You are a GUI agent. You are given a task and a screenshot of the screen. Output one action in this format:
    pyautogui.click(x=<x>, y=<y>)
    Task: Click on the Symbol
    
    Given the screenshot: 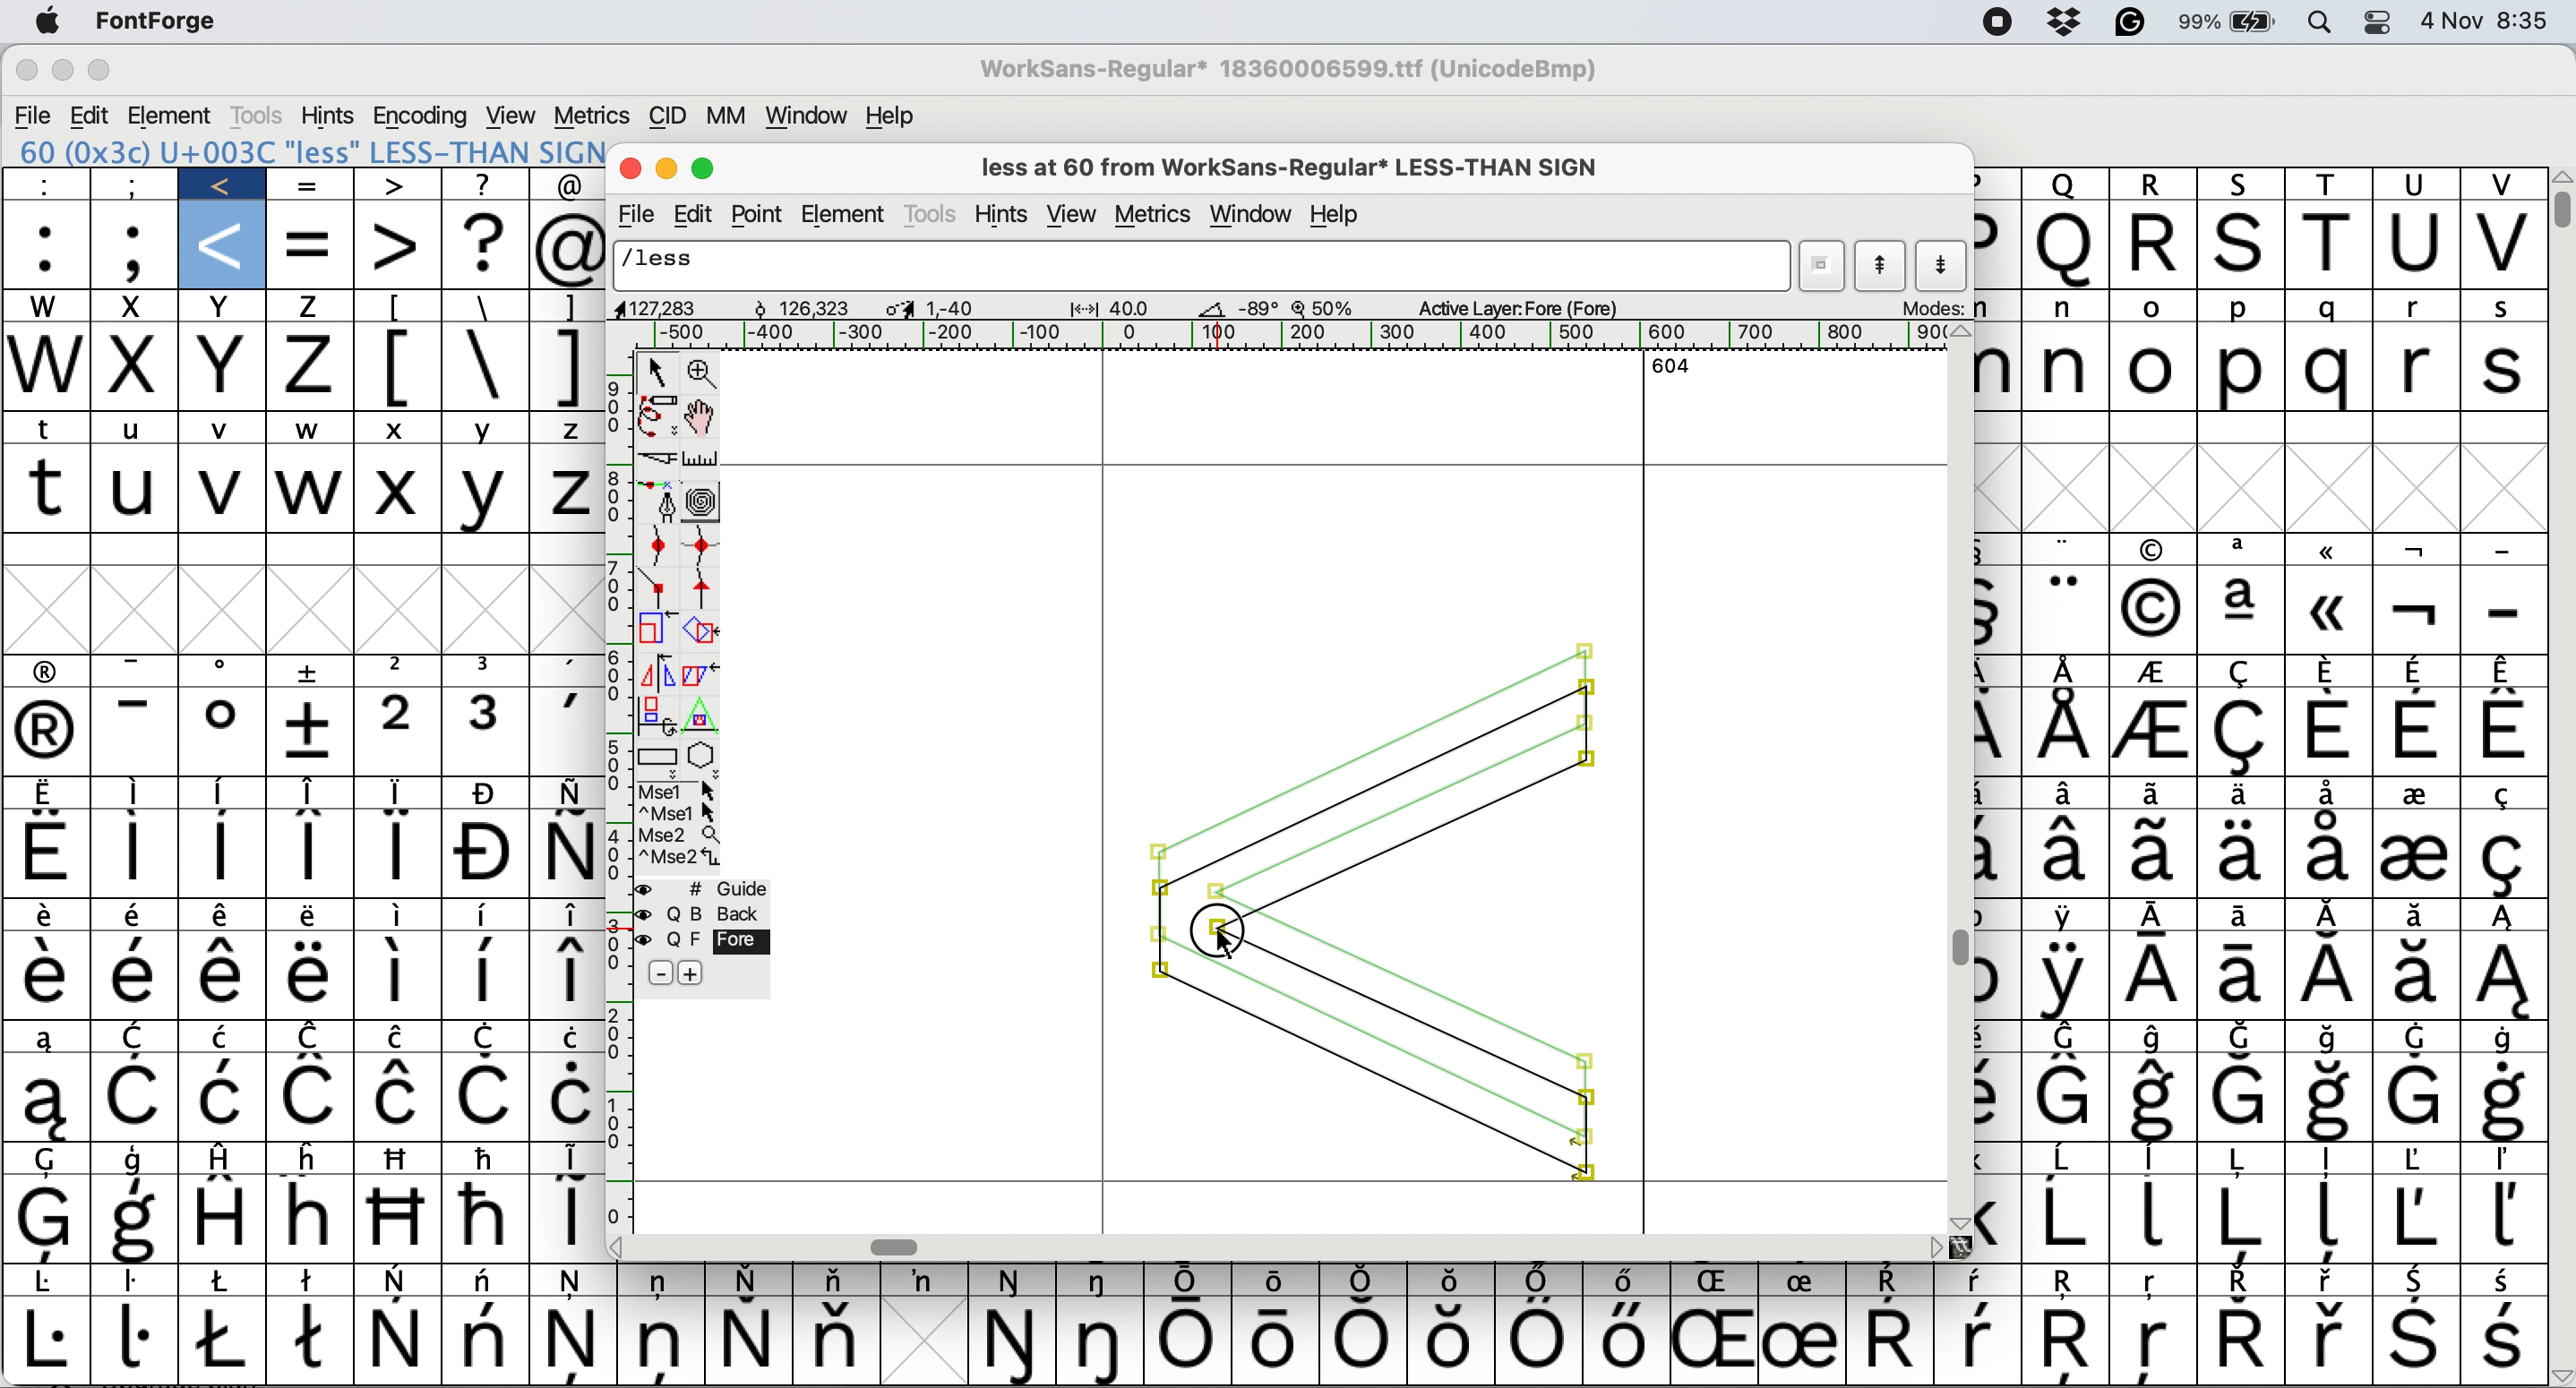 What is the action you would take?
    pyautogui.click(x=2152, y=1160)
    